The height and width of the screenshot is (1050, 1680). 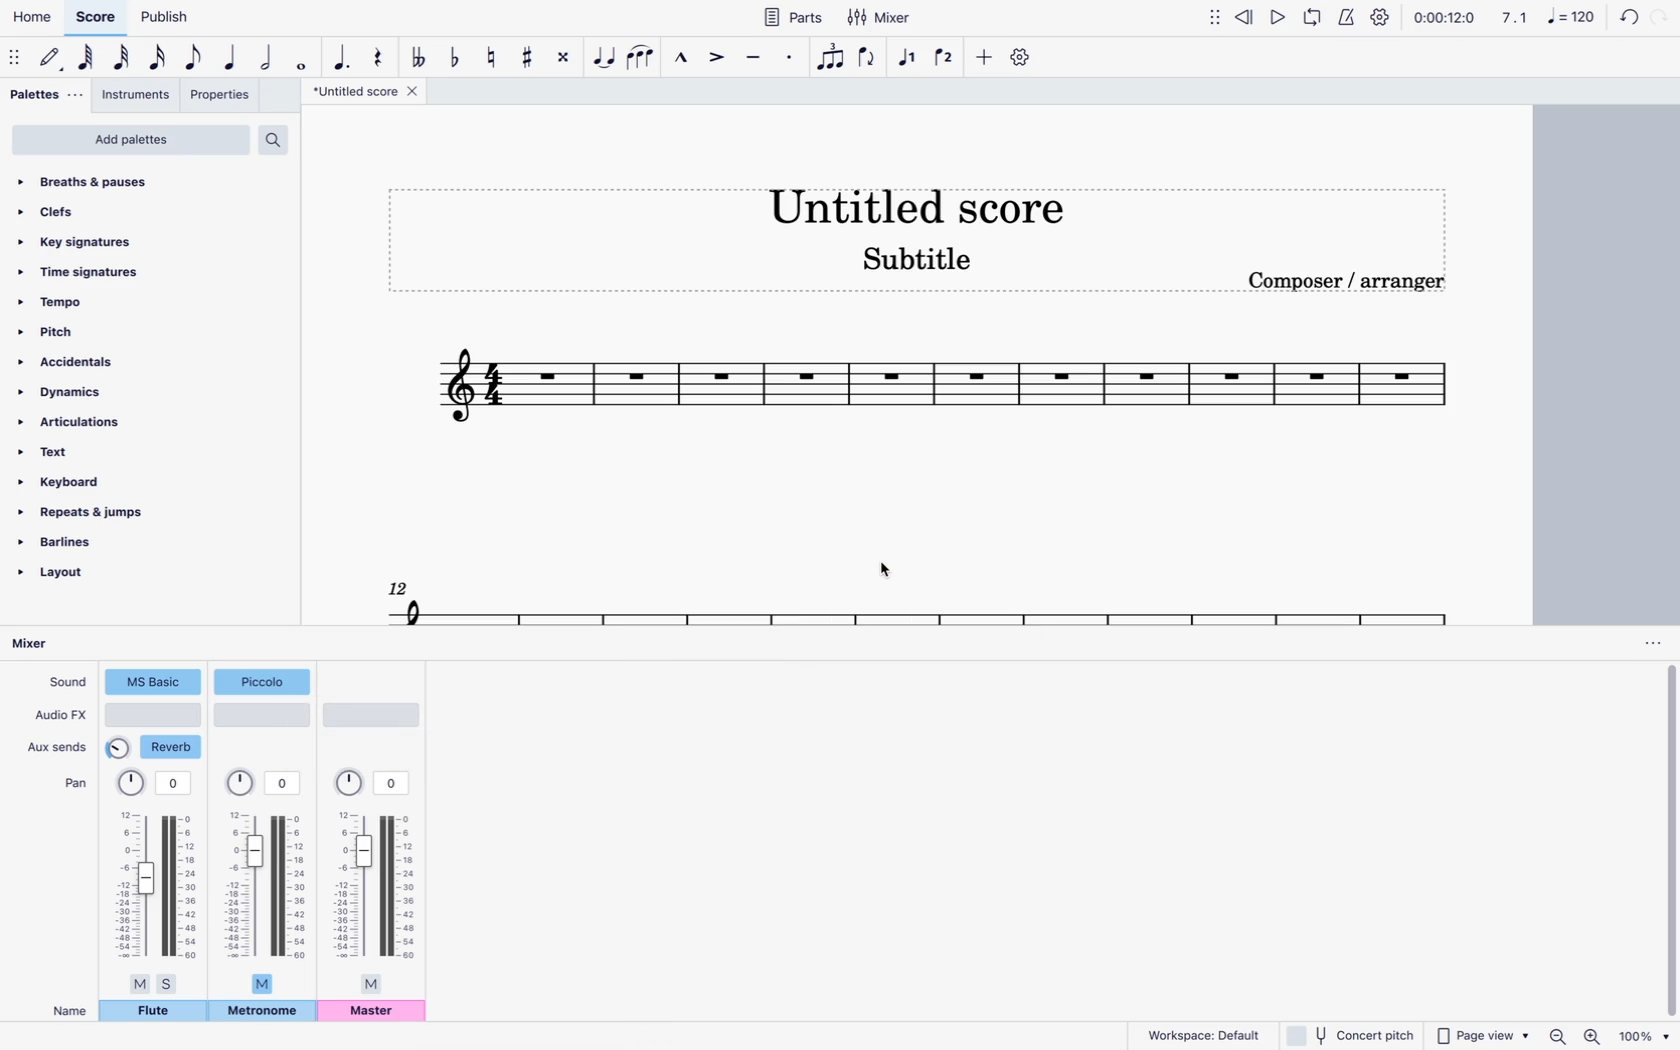 What do you see at coordinates (262, 1012) in the screenshot?
I see `metronome` at bounding box center [262, 1012].